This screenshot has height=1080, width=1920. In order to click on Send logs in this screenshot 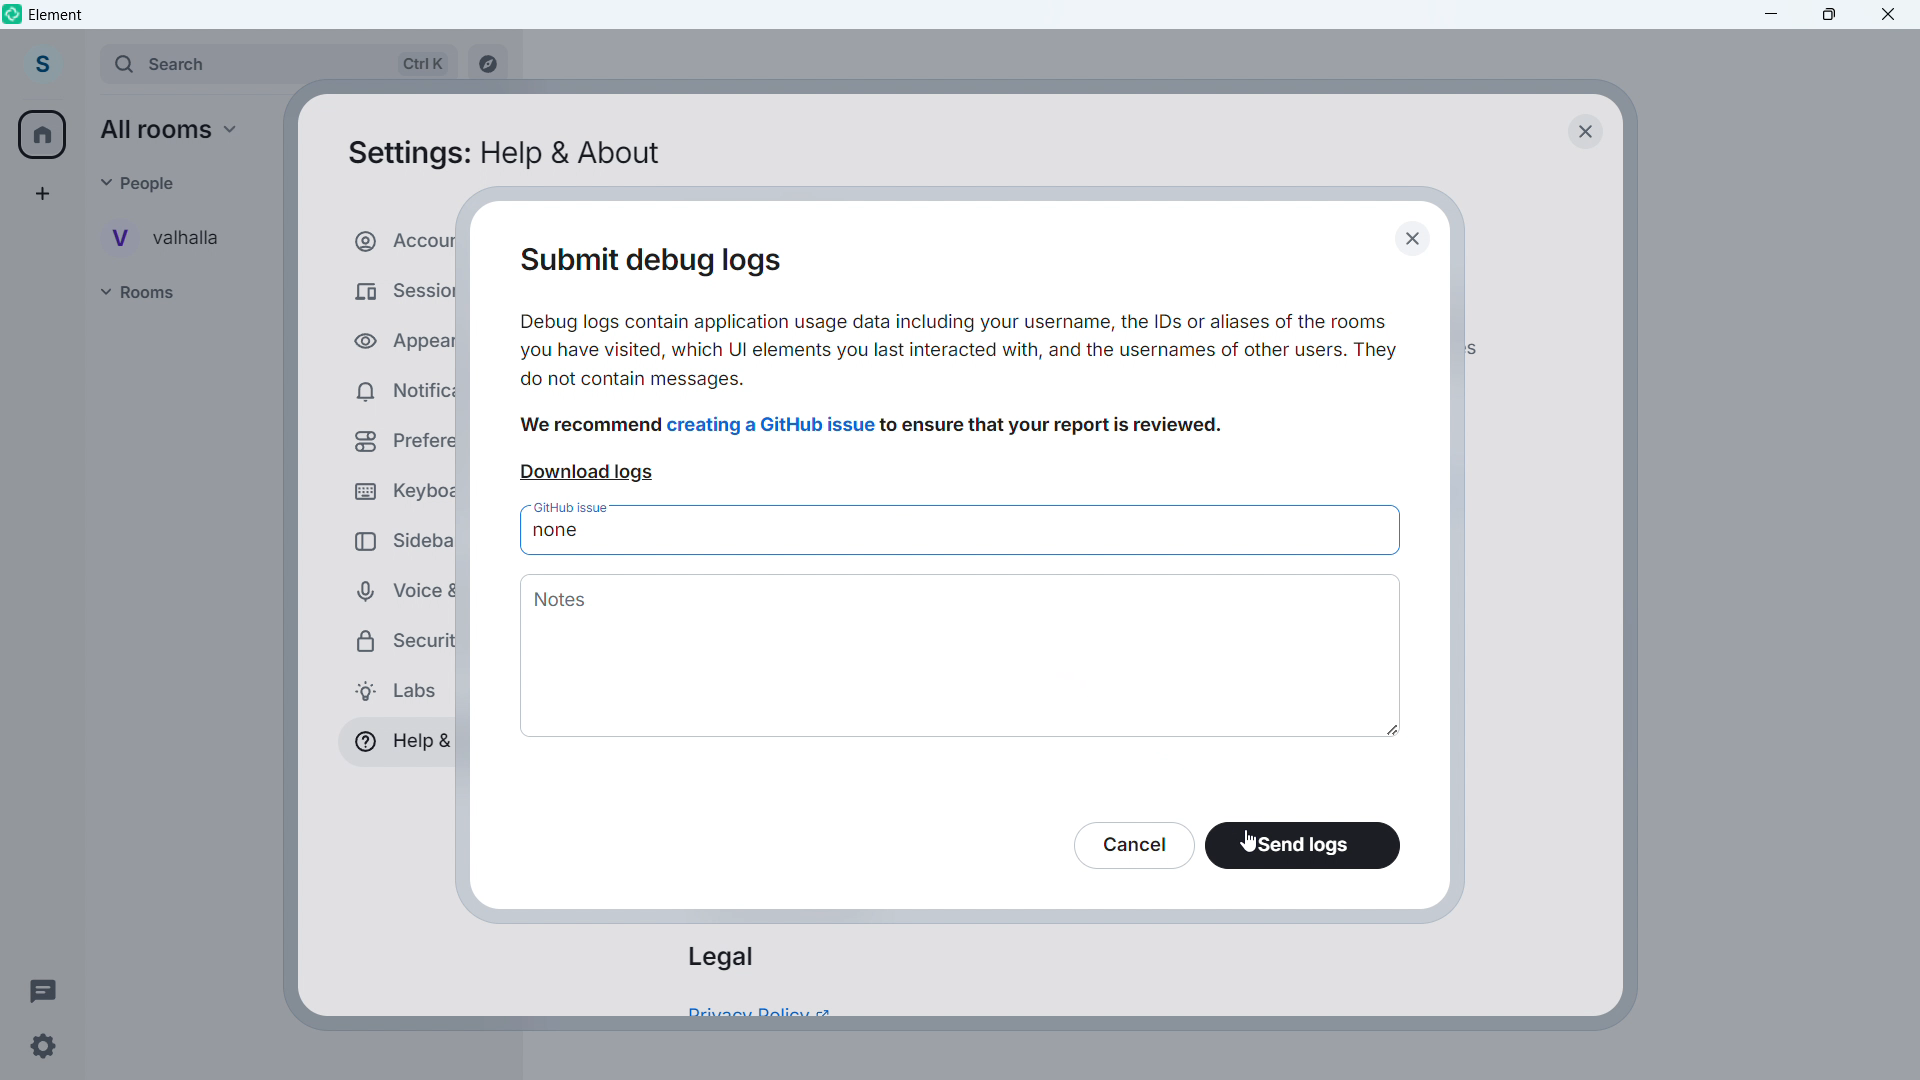, I will do `click(1304, 846)`.